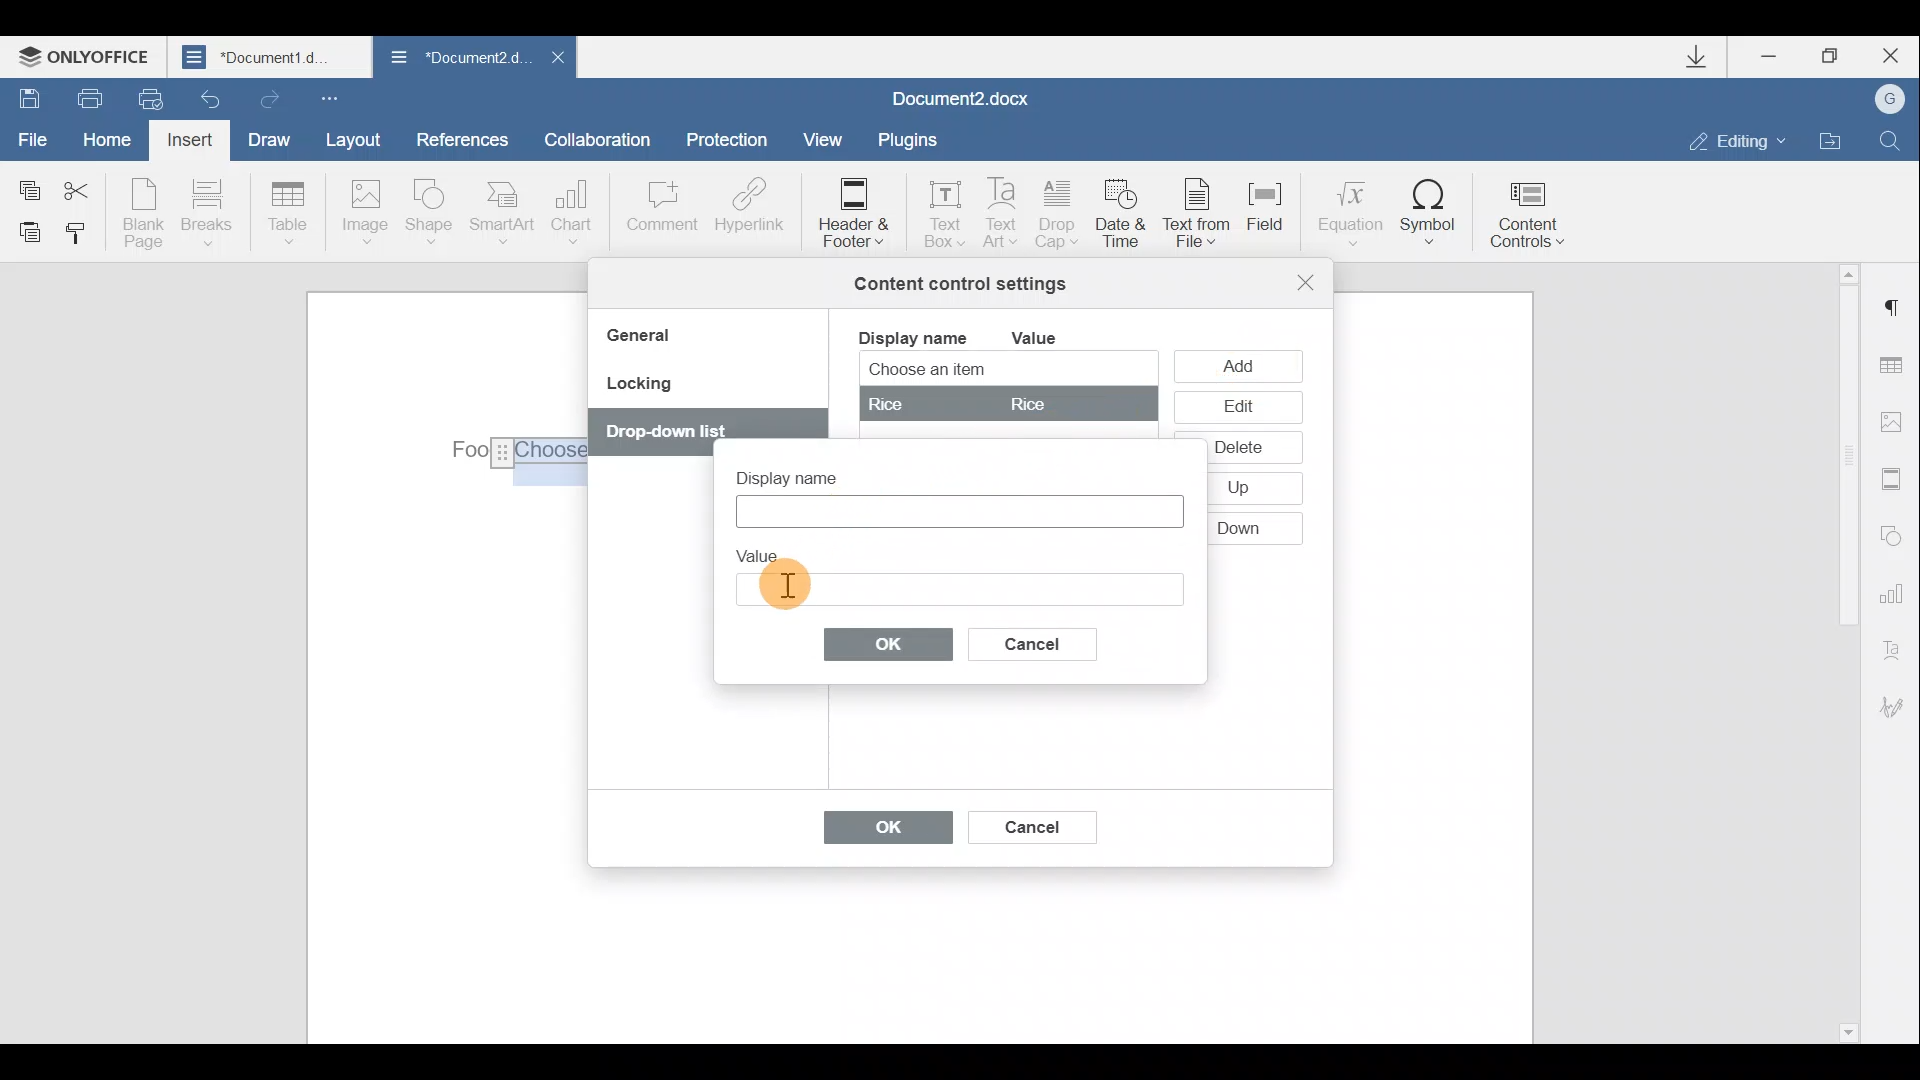  I want to click on Layout, so click(352, 139).